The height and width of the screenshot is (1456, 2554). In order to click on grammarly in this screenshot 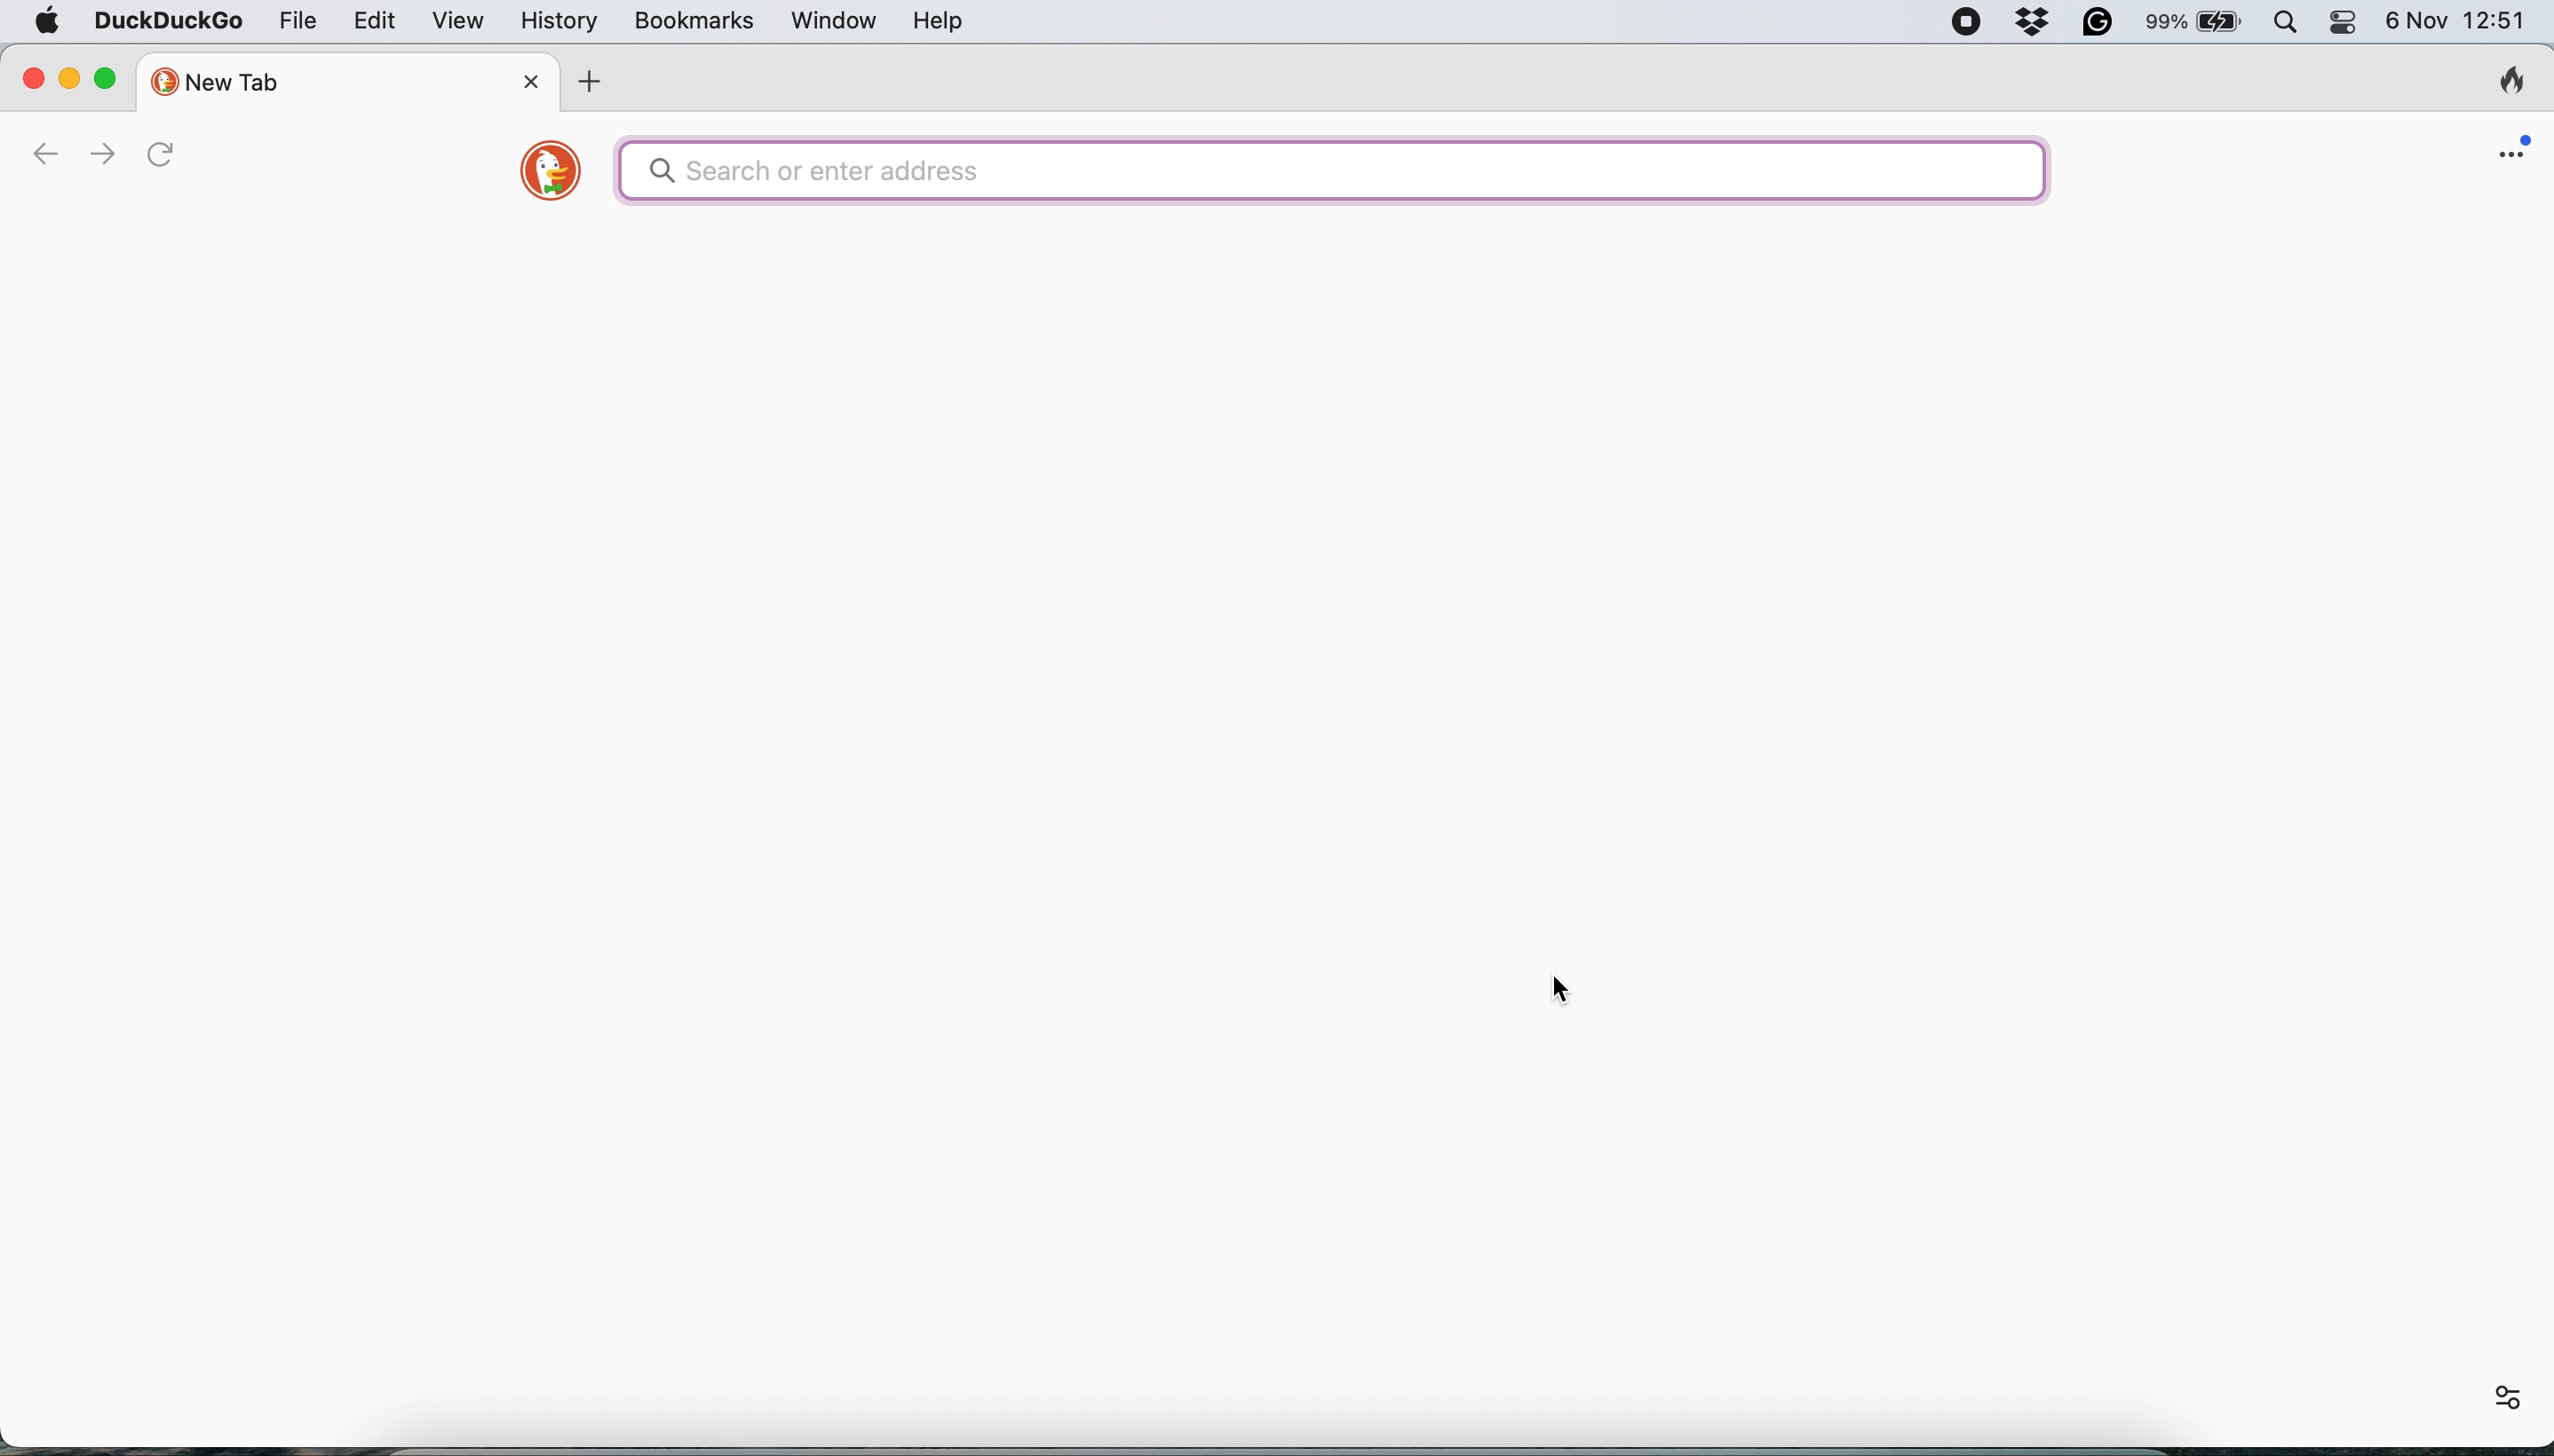, I will do `click(2095, 22)`.